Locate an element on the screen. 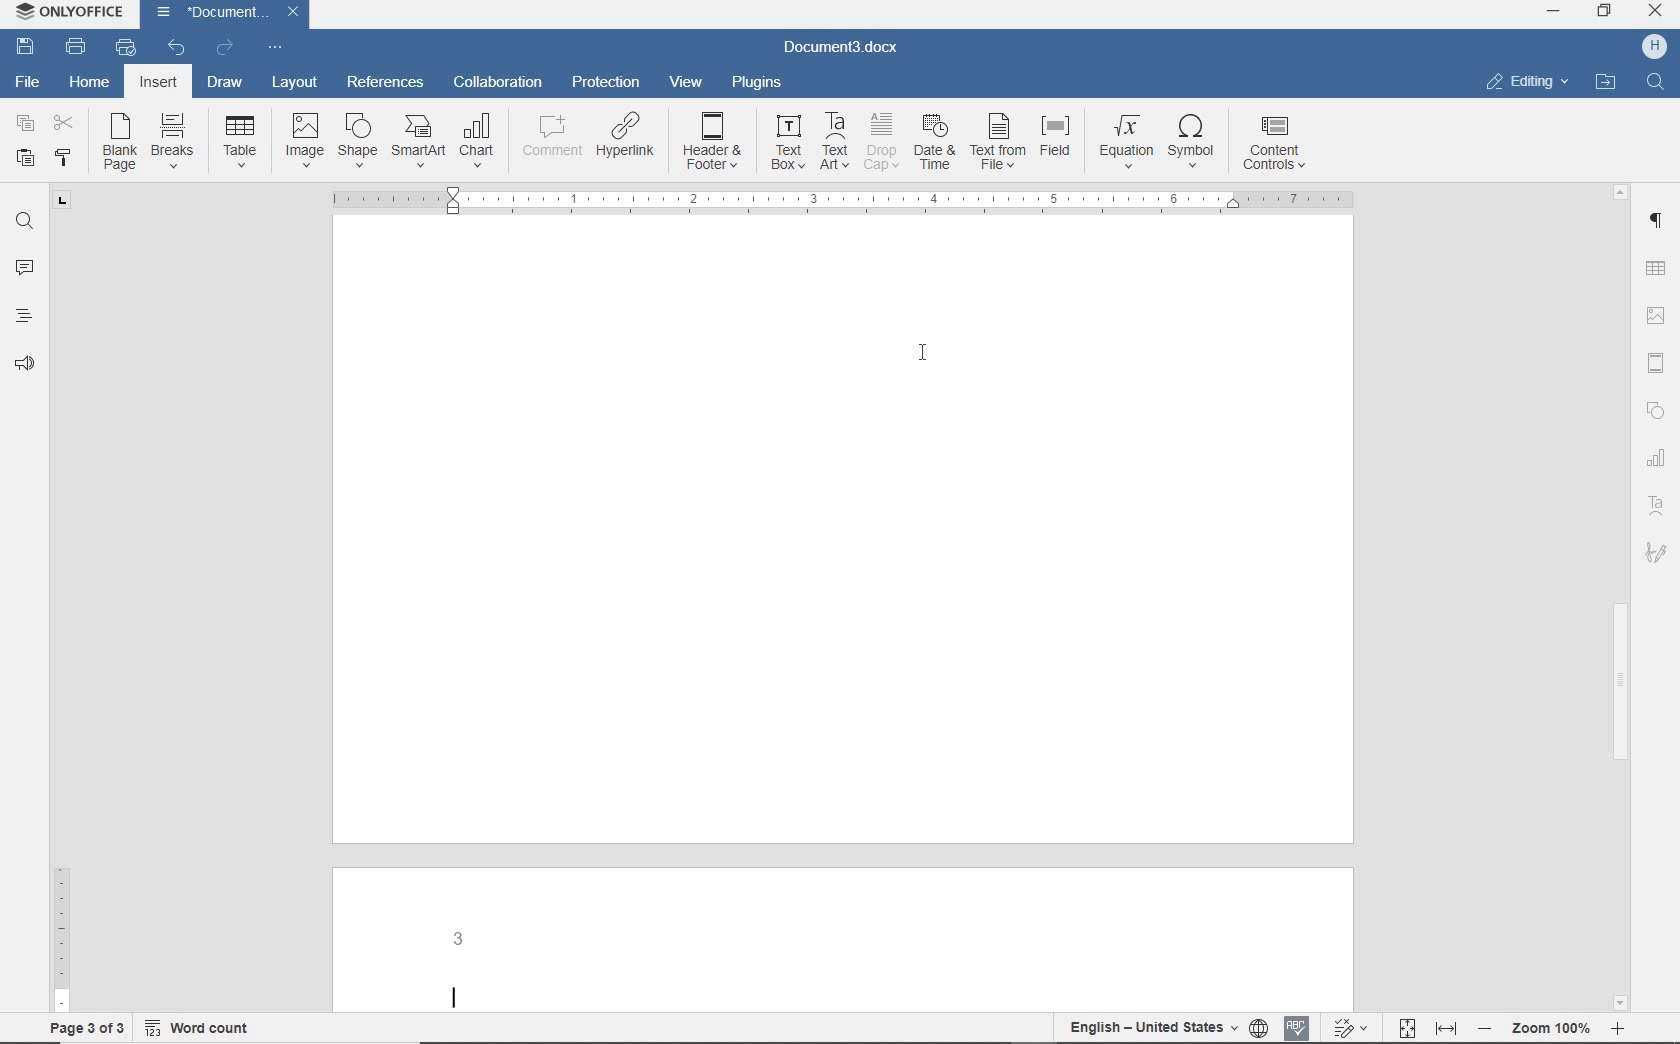  TEXT BOX is located at coordinates (786, 140).